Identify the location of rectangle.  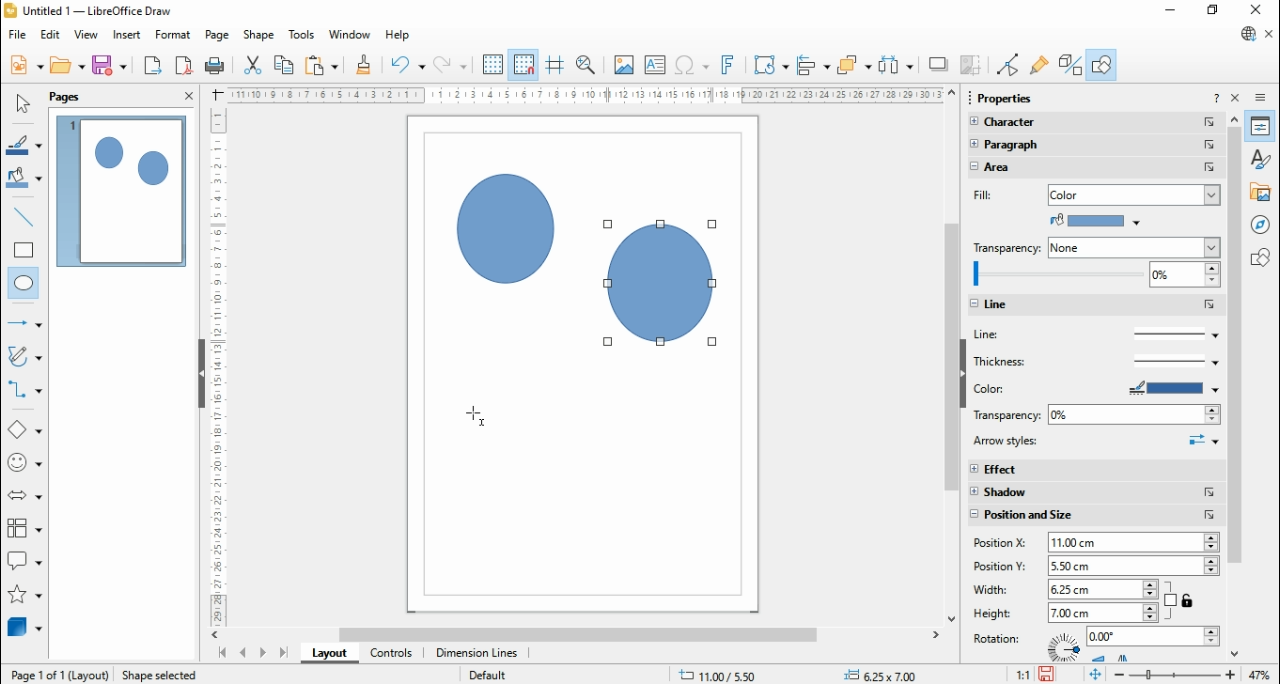
(24, 249).